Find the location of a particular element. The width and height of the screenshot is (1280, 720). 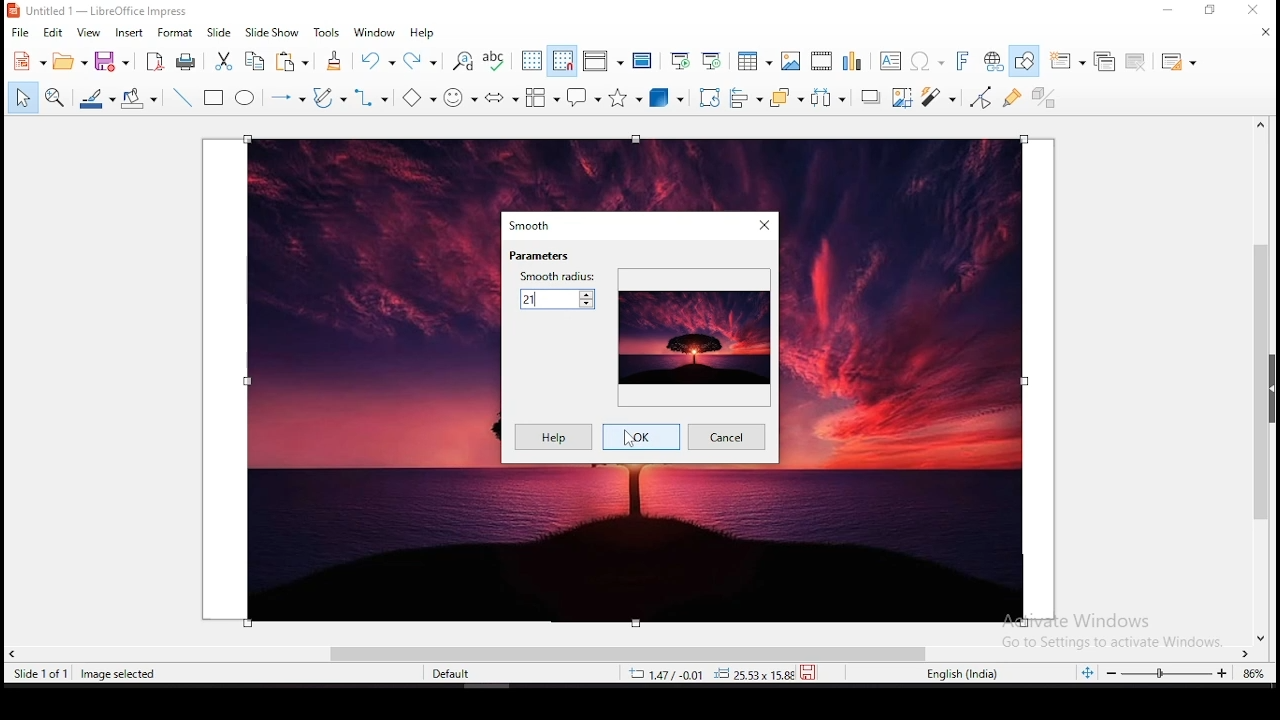

insert is located at coordinates (129, 33).